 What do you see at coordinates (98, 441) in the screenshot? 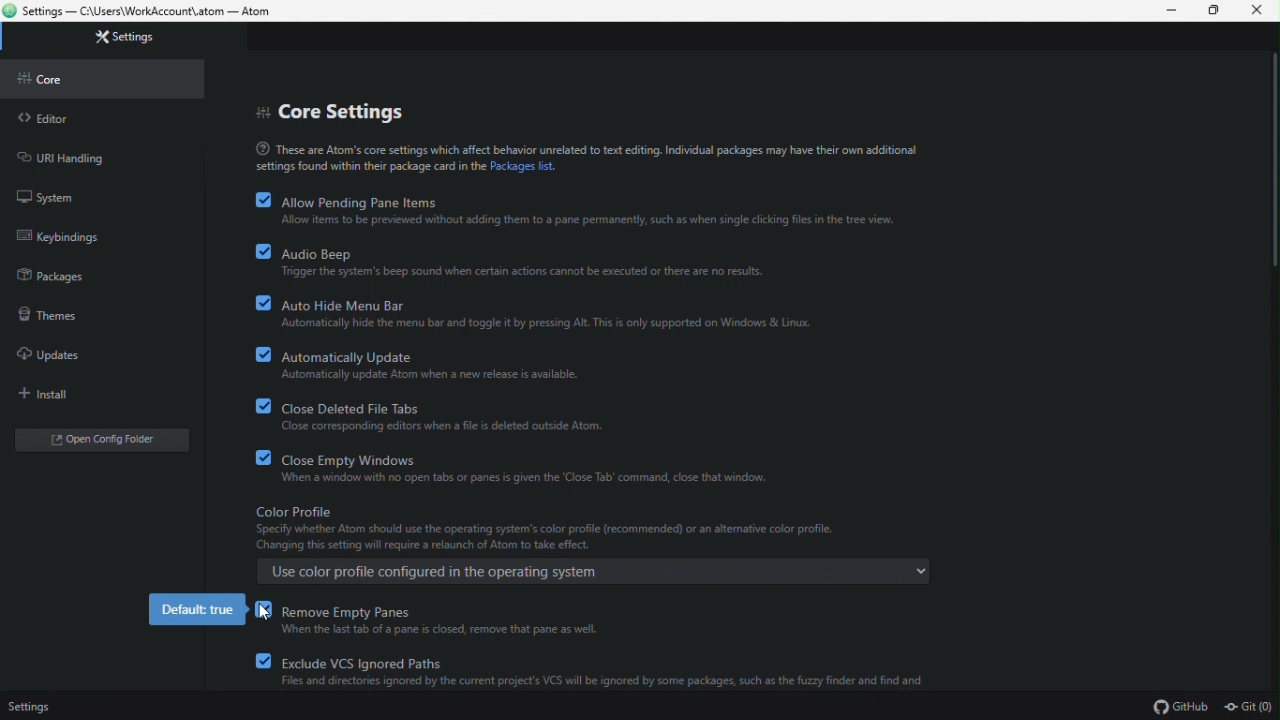
I see `open folder` at bounding box center [98, 441].